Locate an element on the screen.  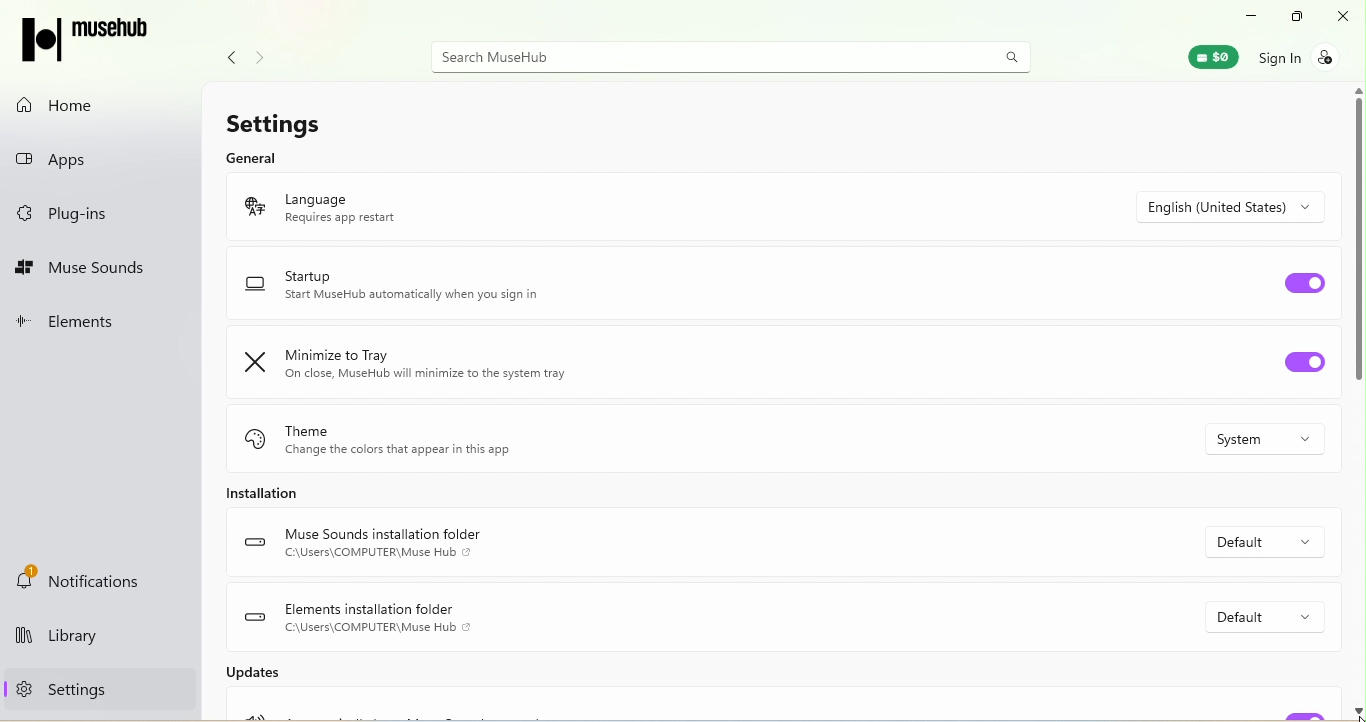
Start MuseHub automatically when you sign in is located at coordinates (411, 296).